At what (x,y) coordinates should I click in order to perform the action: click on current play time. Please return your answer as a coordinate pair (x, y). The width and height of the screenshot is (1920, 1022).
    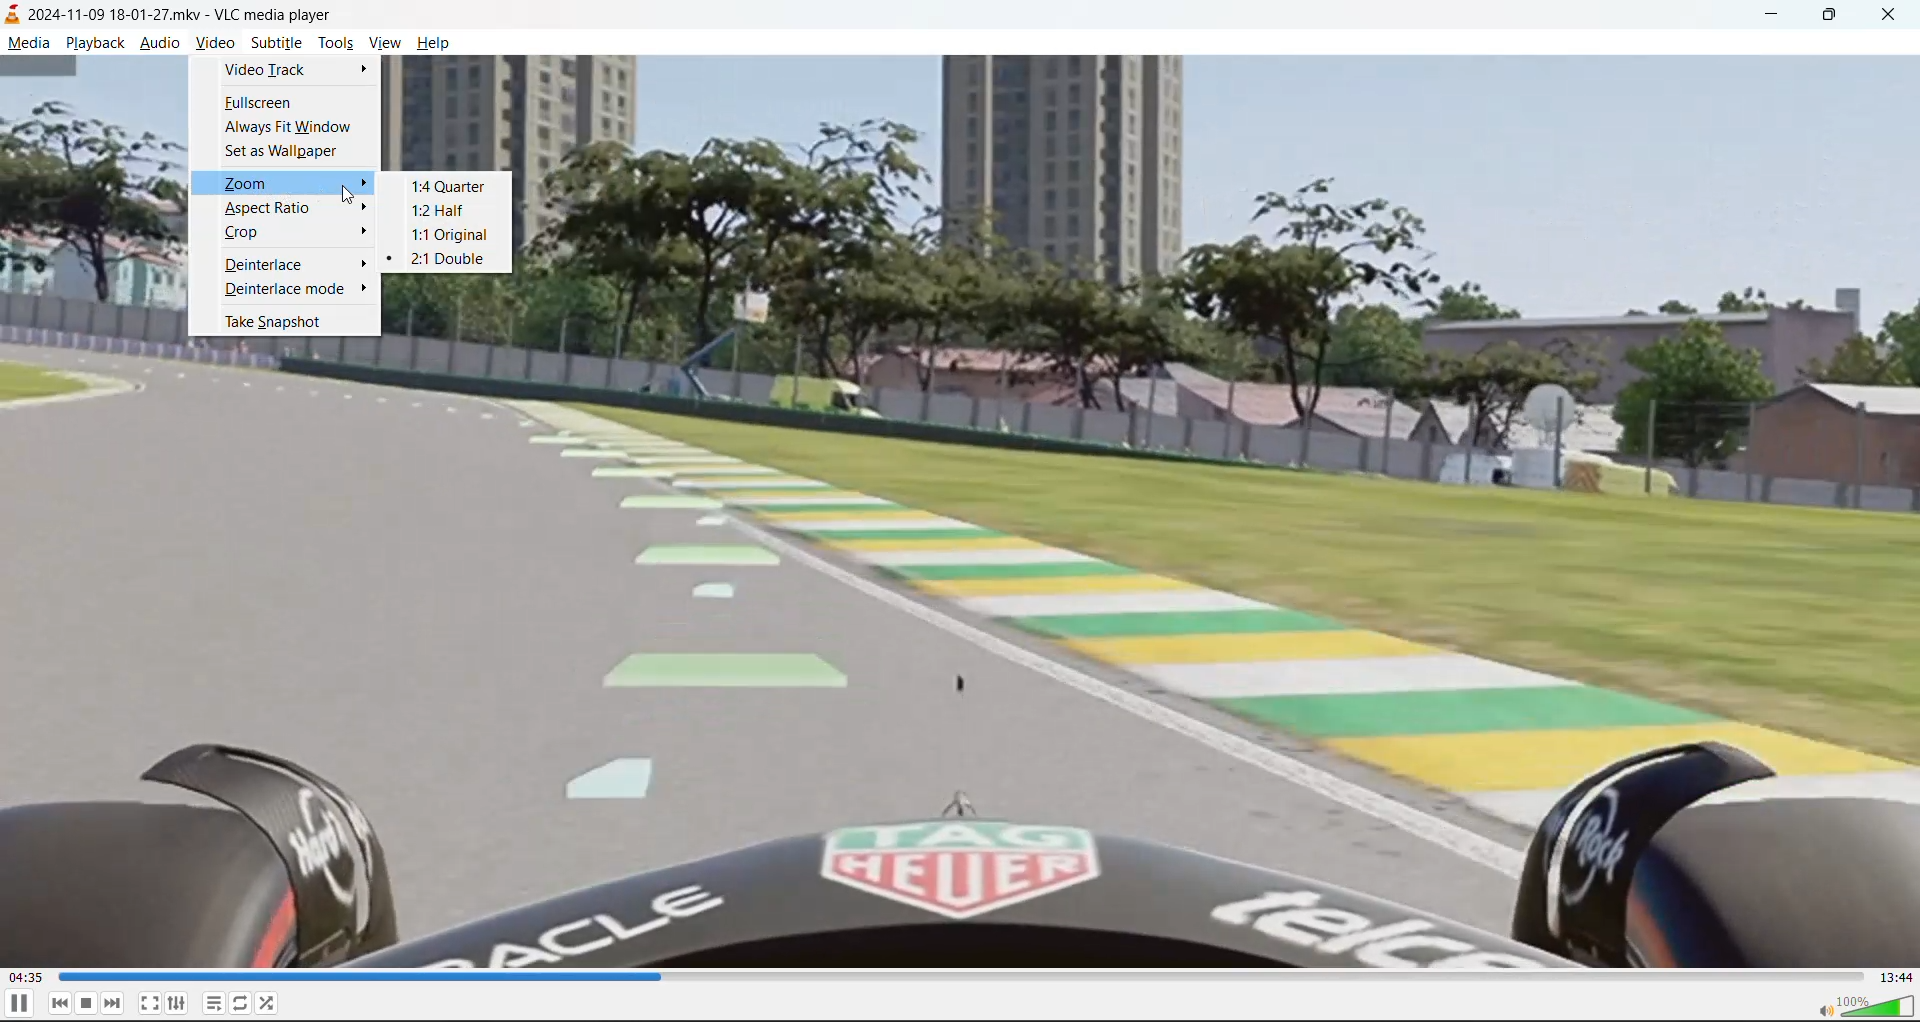
    Looking at the image, I should click on (27, 976).